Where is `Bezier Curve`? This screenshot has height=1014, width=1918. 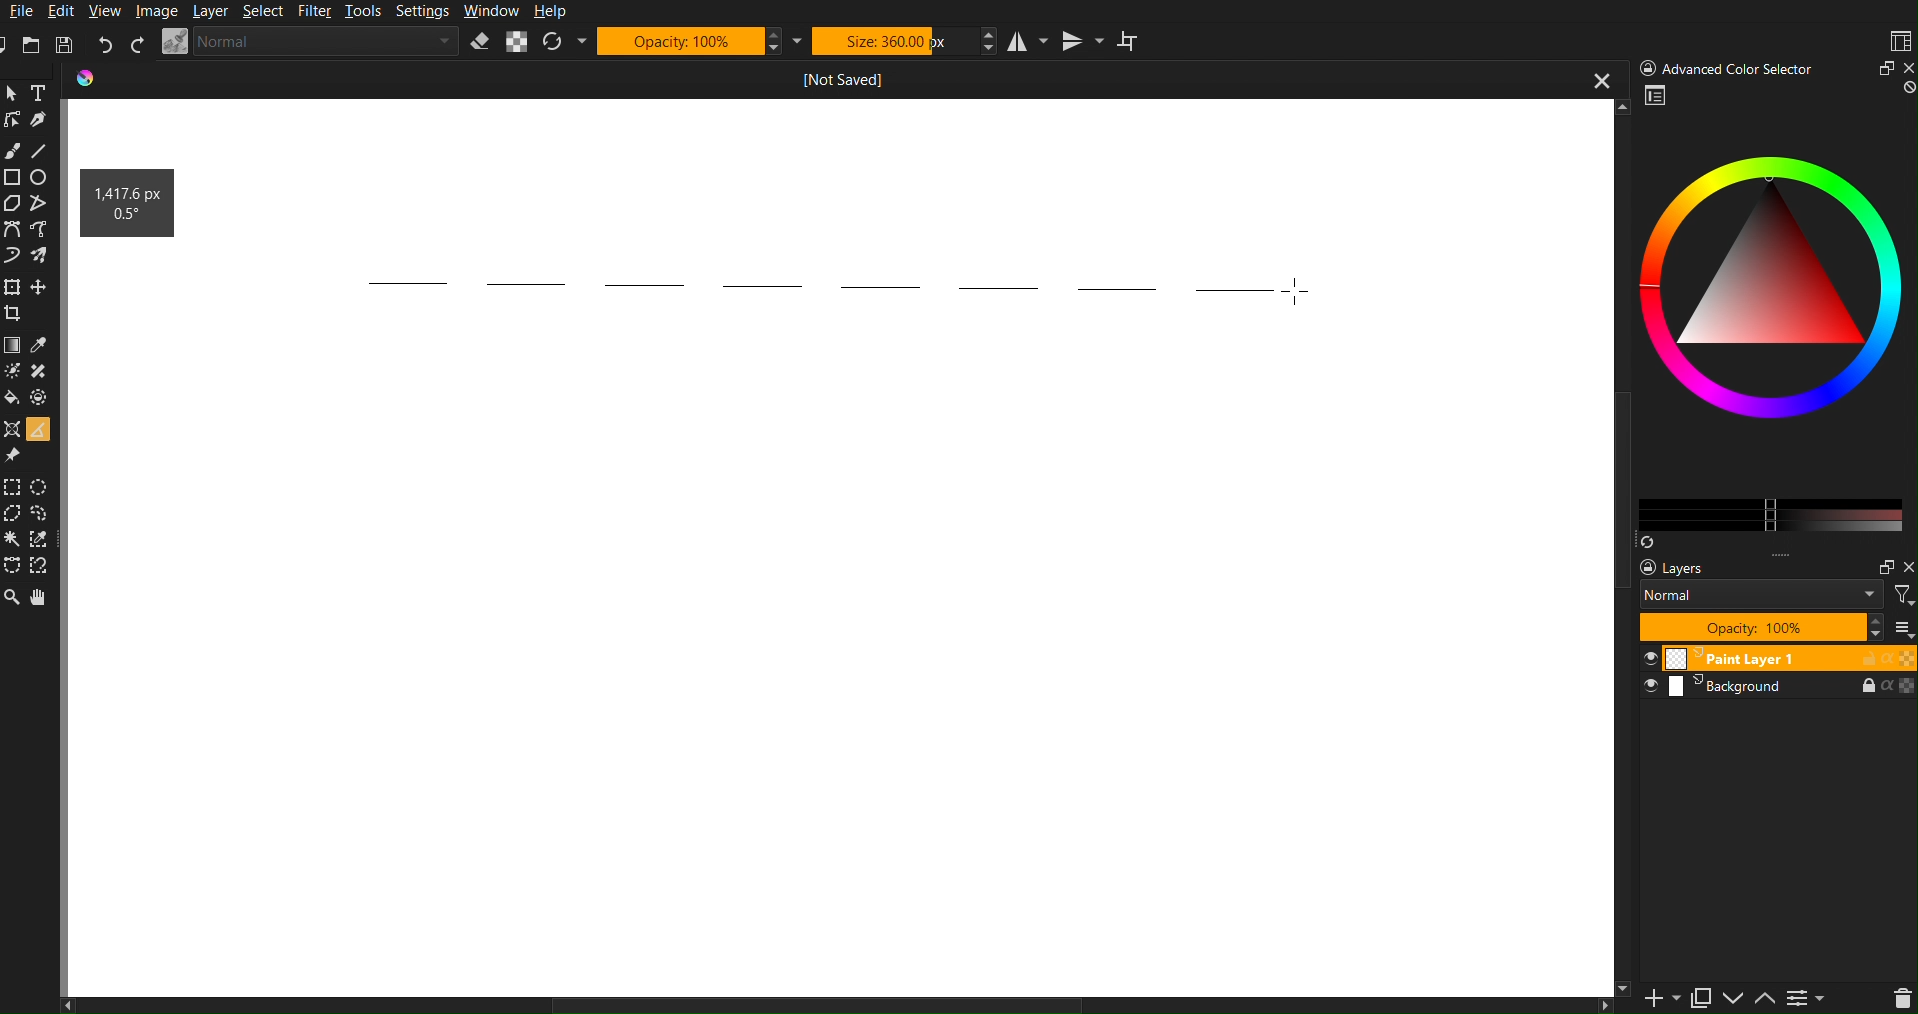
Bezier Curve is located at coordinates (44, 228).